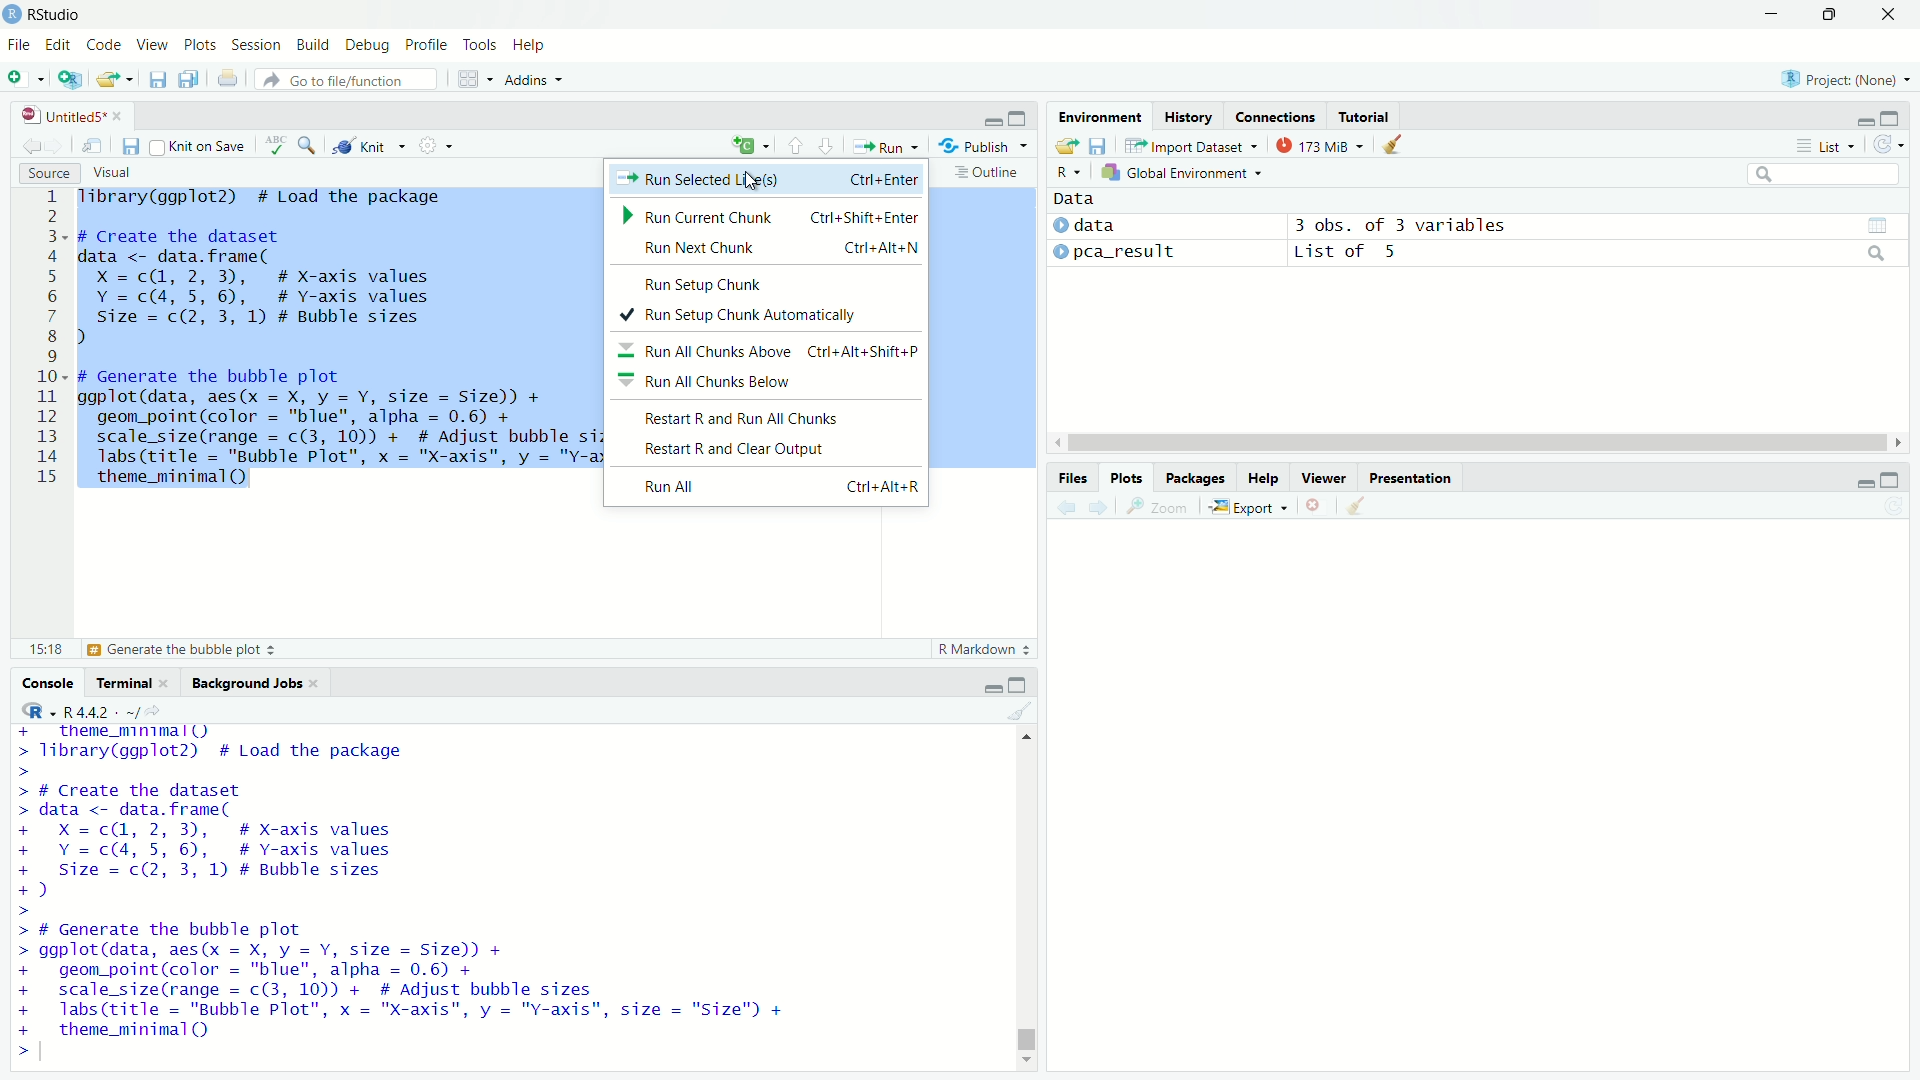 The image size is (1920, 1080). What do you see at coordinates (61, 143) in the screenshot?
I see `go forward` at bounding box center [61, 143].